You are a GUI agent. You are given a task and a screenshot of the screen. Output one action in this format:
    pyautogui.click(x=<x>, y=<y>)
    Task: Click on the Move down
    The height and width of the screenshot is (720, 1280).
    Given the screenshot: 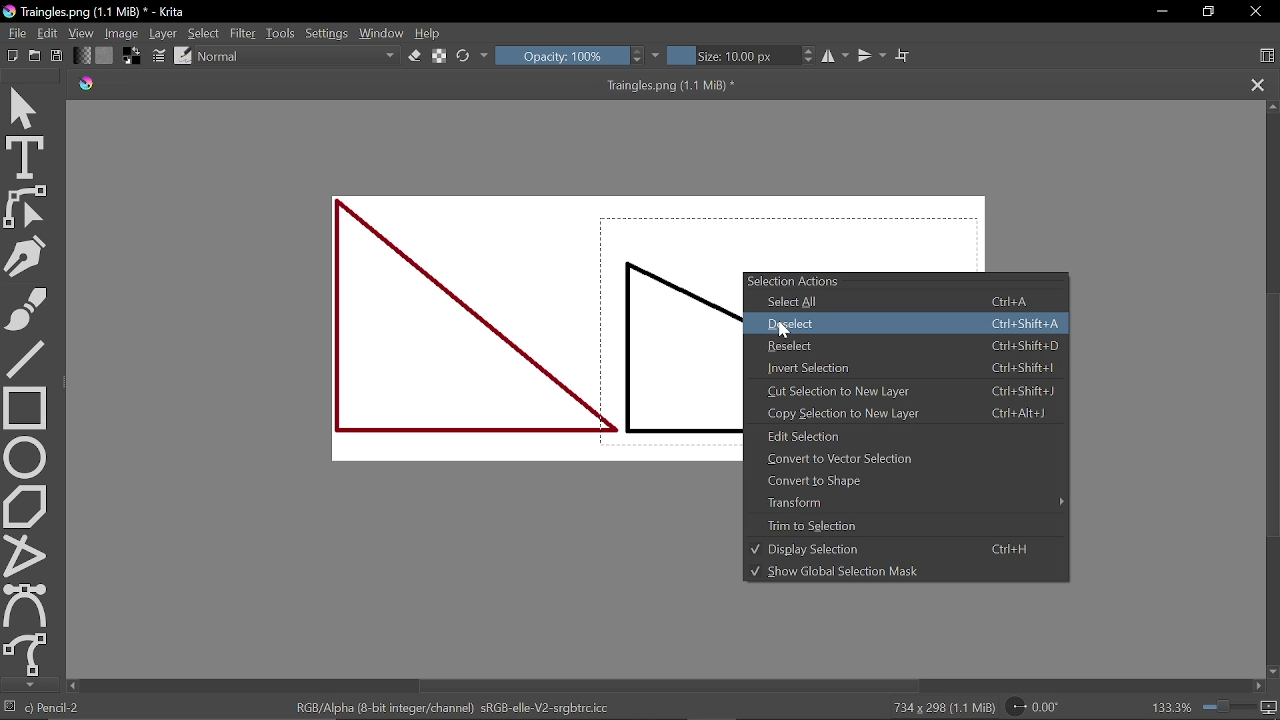 What is the action you would take?
    pyautogui.click(x=28, y=685)
    